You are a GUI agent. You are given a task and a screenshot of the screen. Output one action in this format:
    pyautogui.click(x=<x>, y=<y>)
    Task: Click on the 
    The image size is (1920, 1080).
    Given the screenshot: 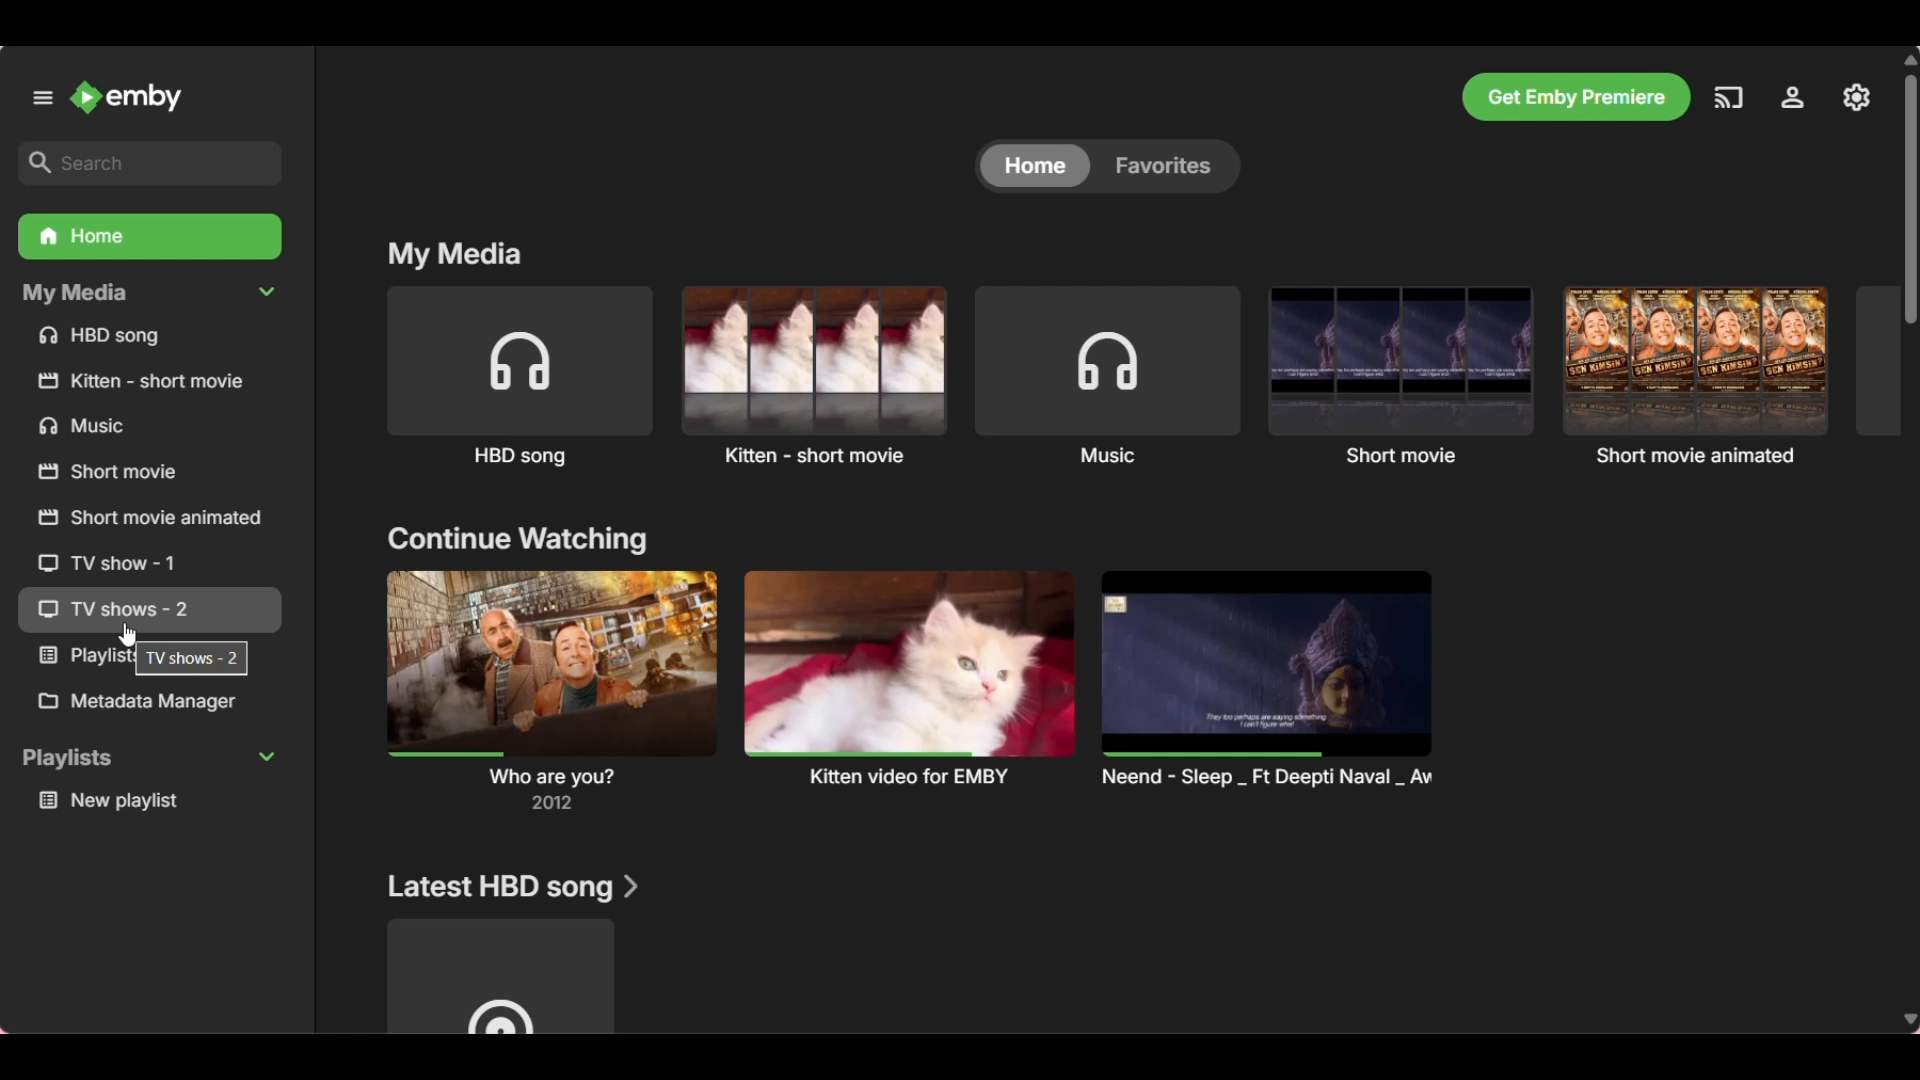 What is the action you would take?
    pyautogui.click(x=1266, y=687)
    